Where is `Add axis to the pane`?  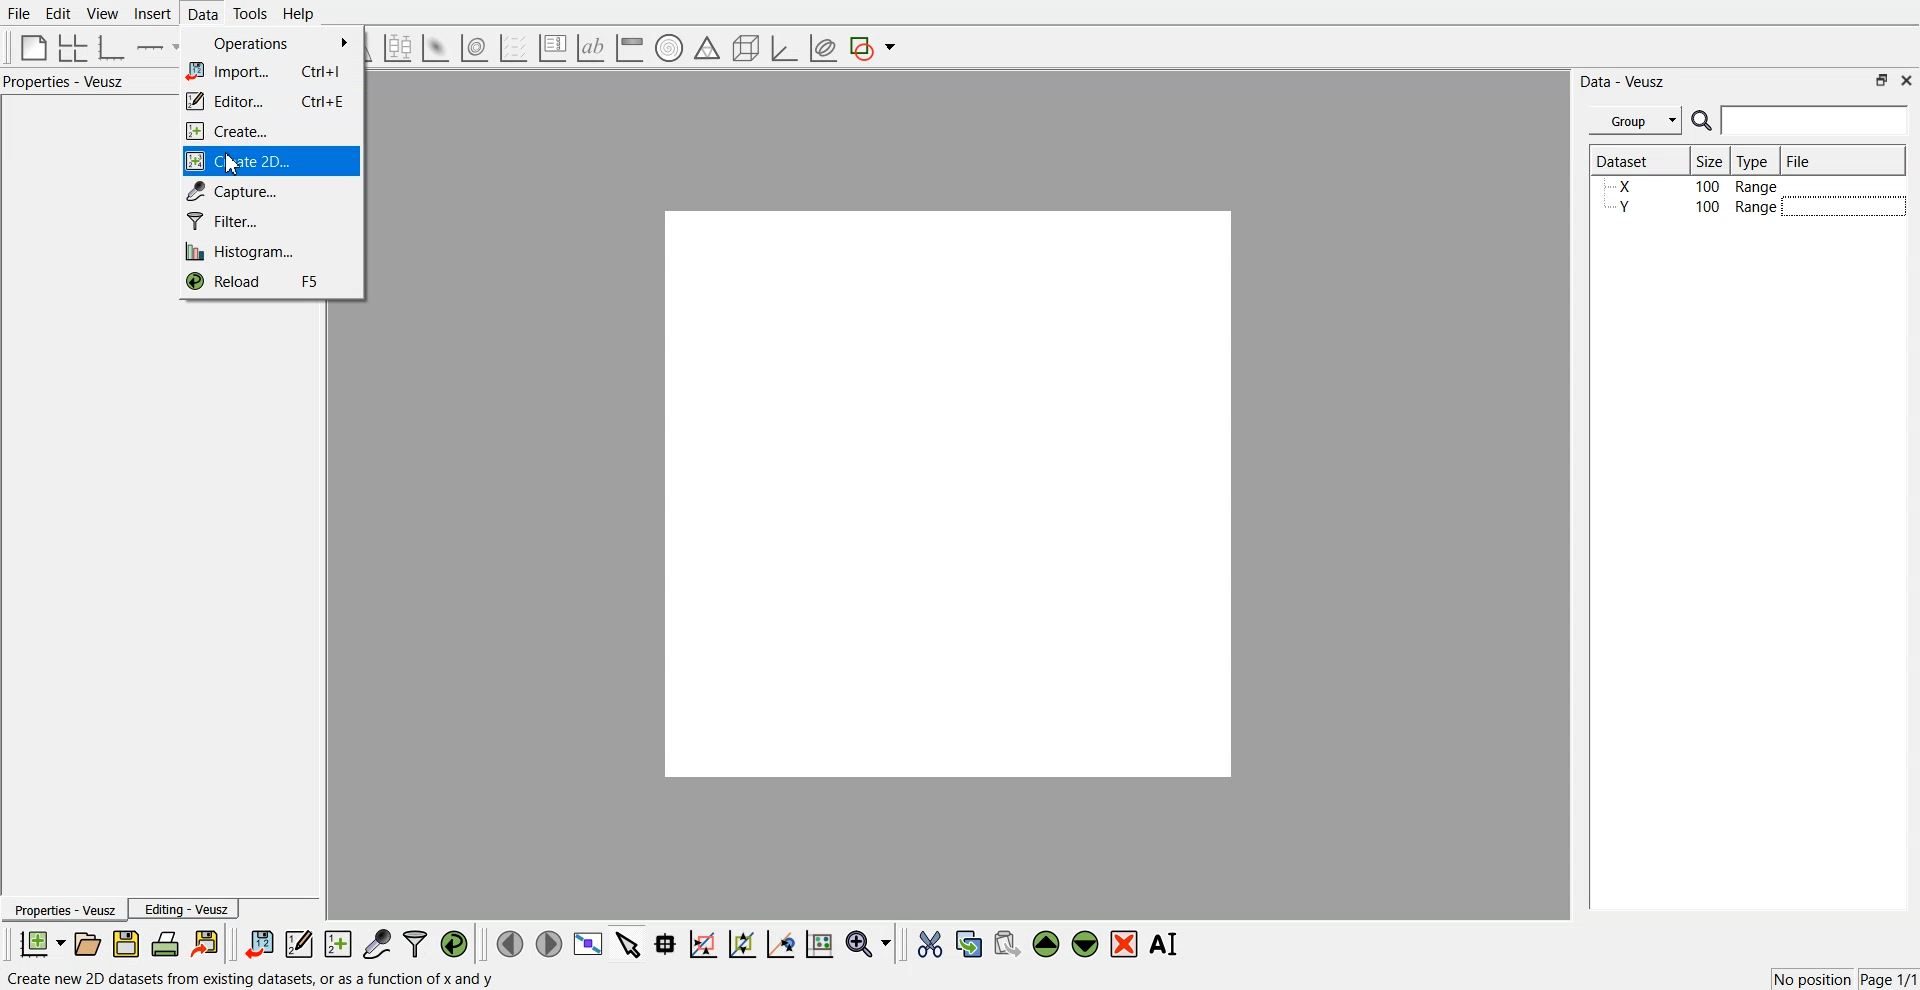
Add axis to the pane is located at coordinates (156, 49).